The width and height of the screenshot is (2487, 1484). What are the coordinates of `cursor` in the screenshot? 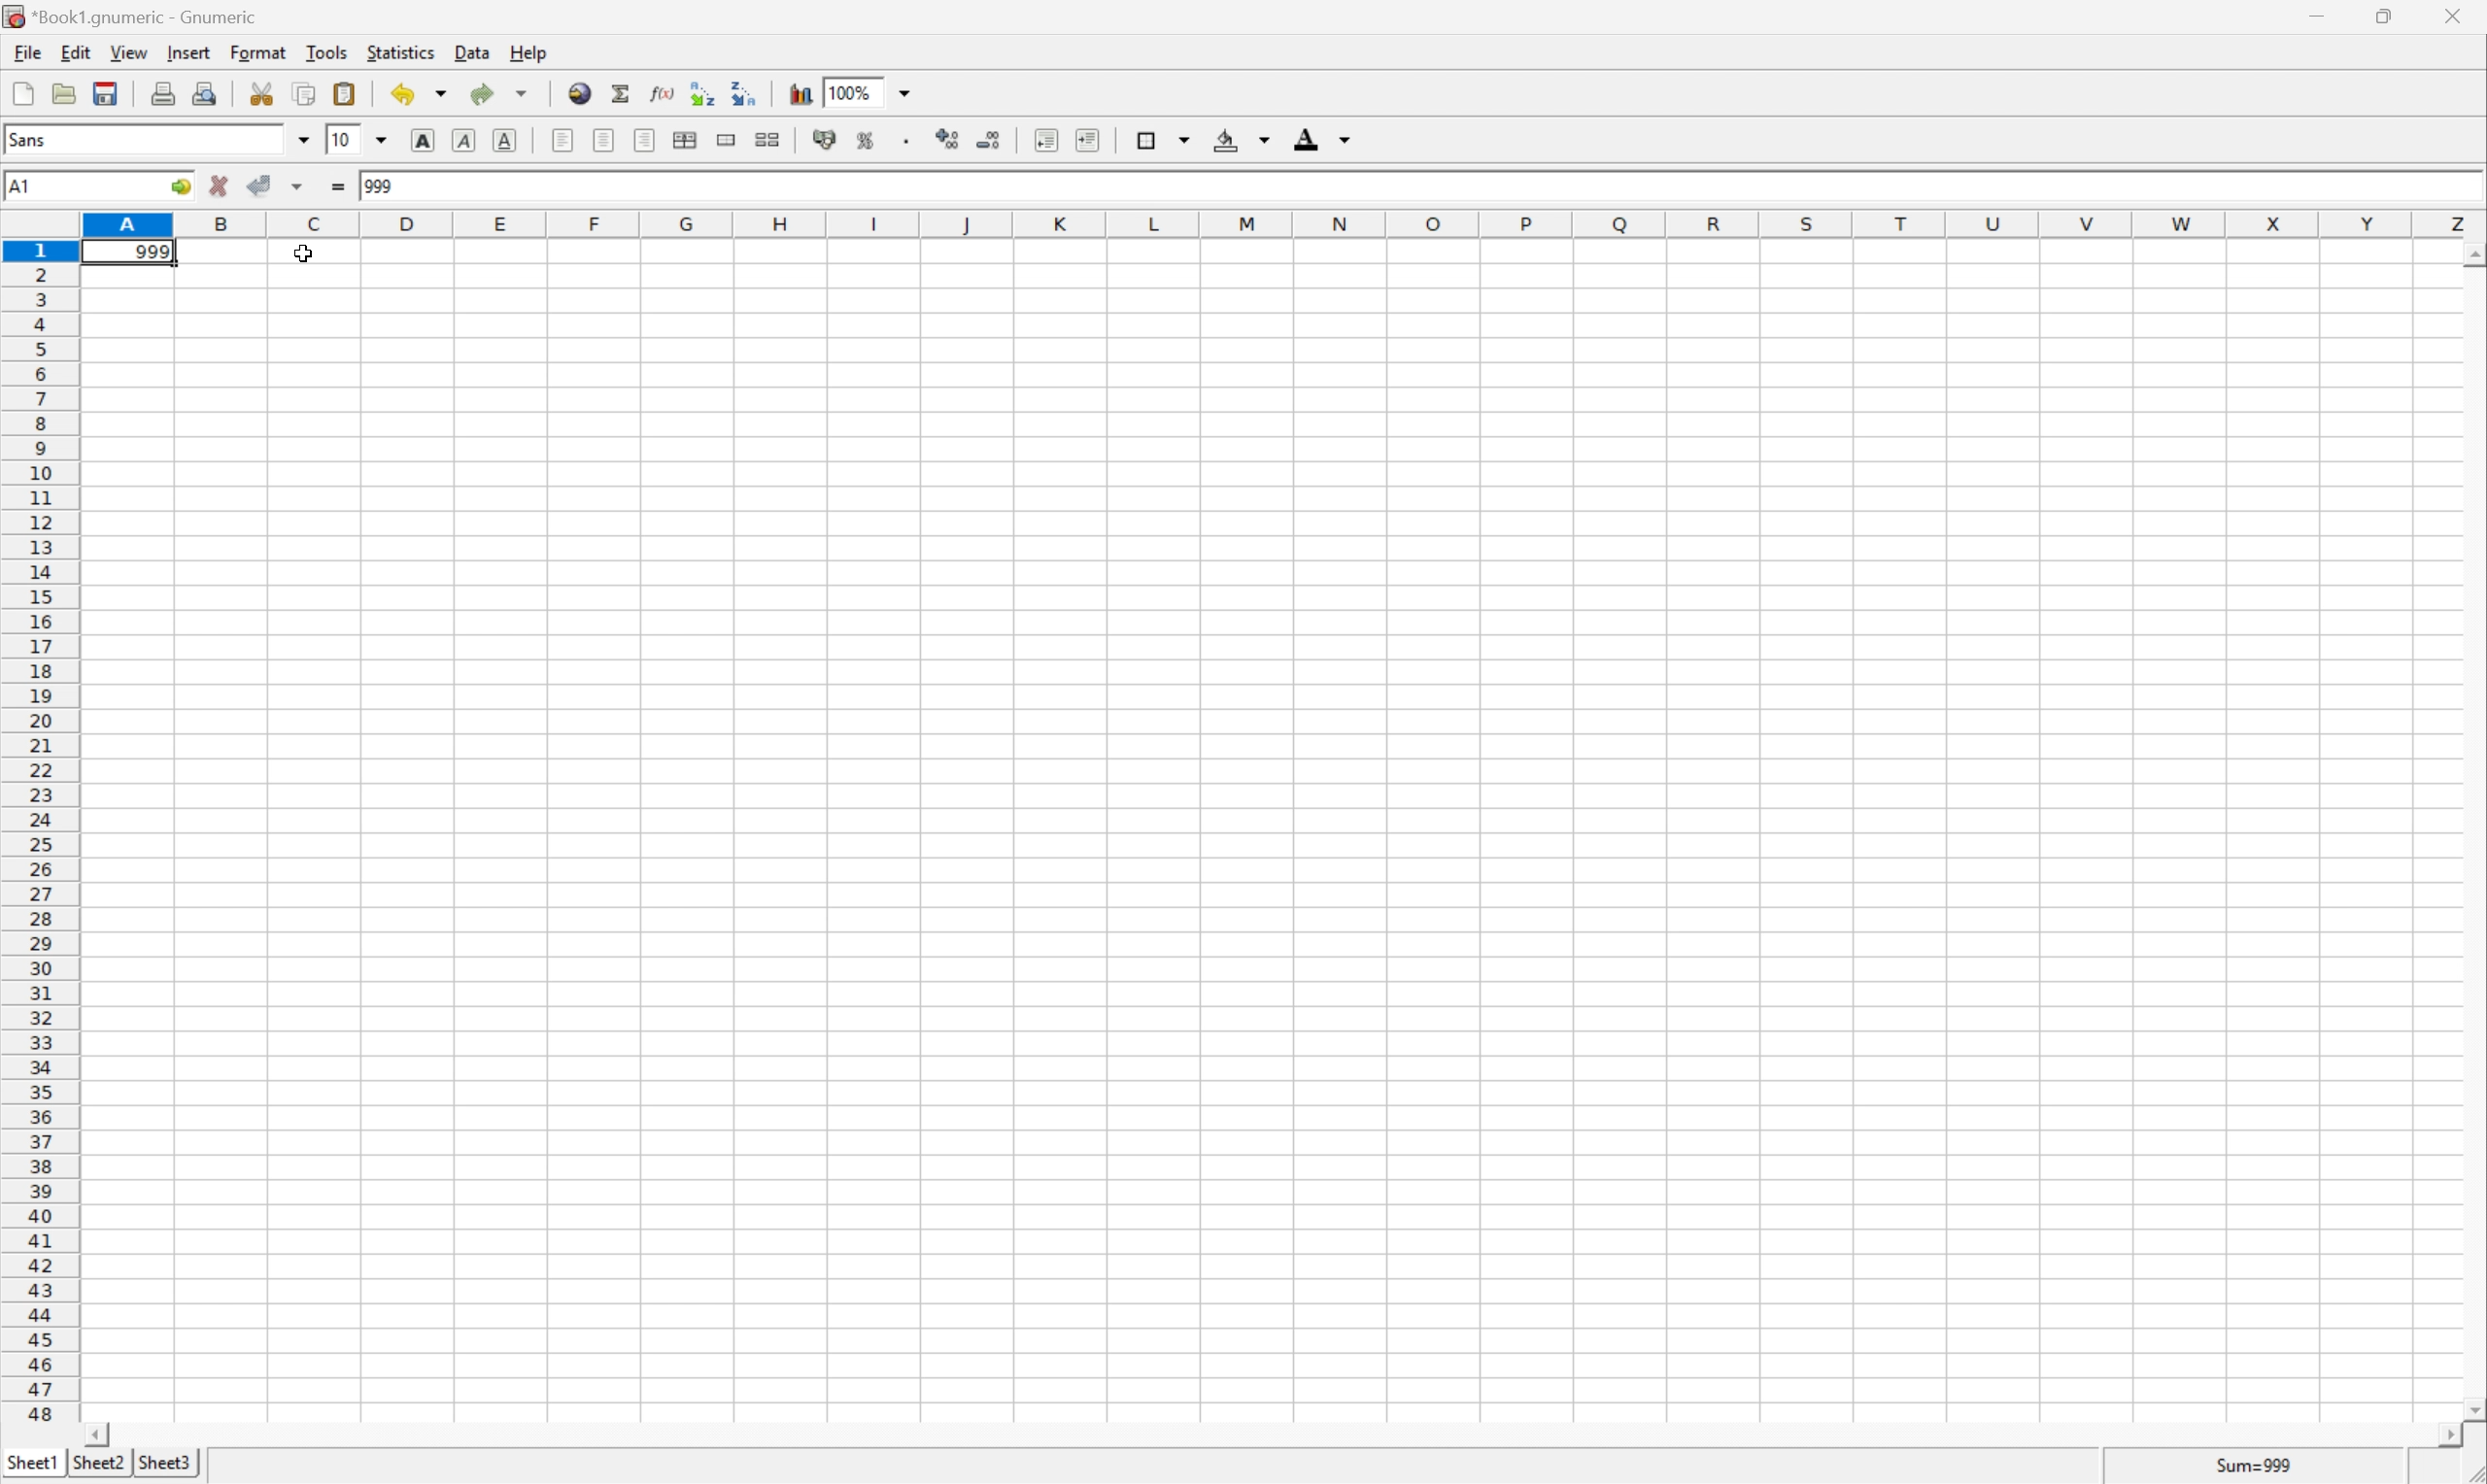 It's located at (304, 252).